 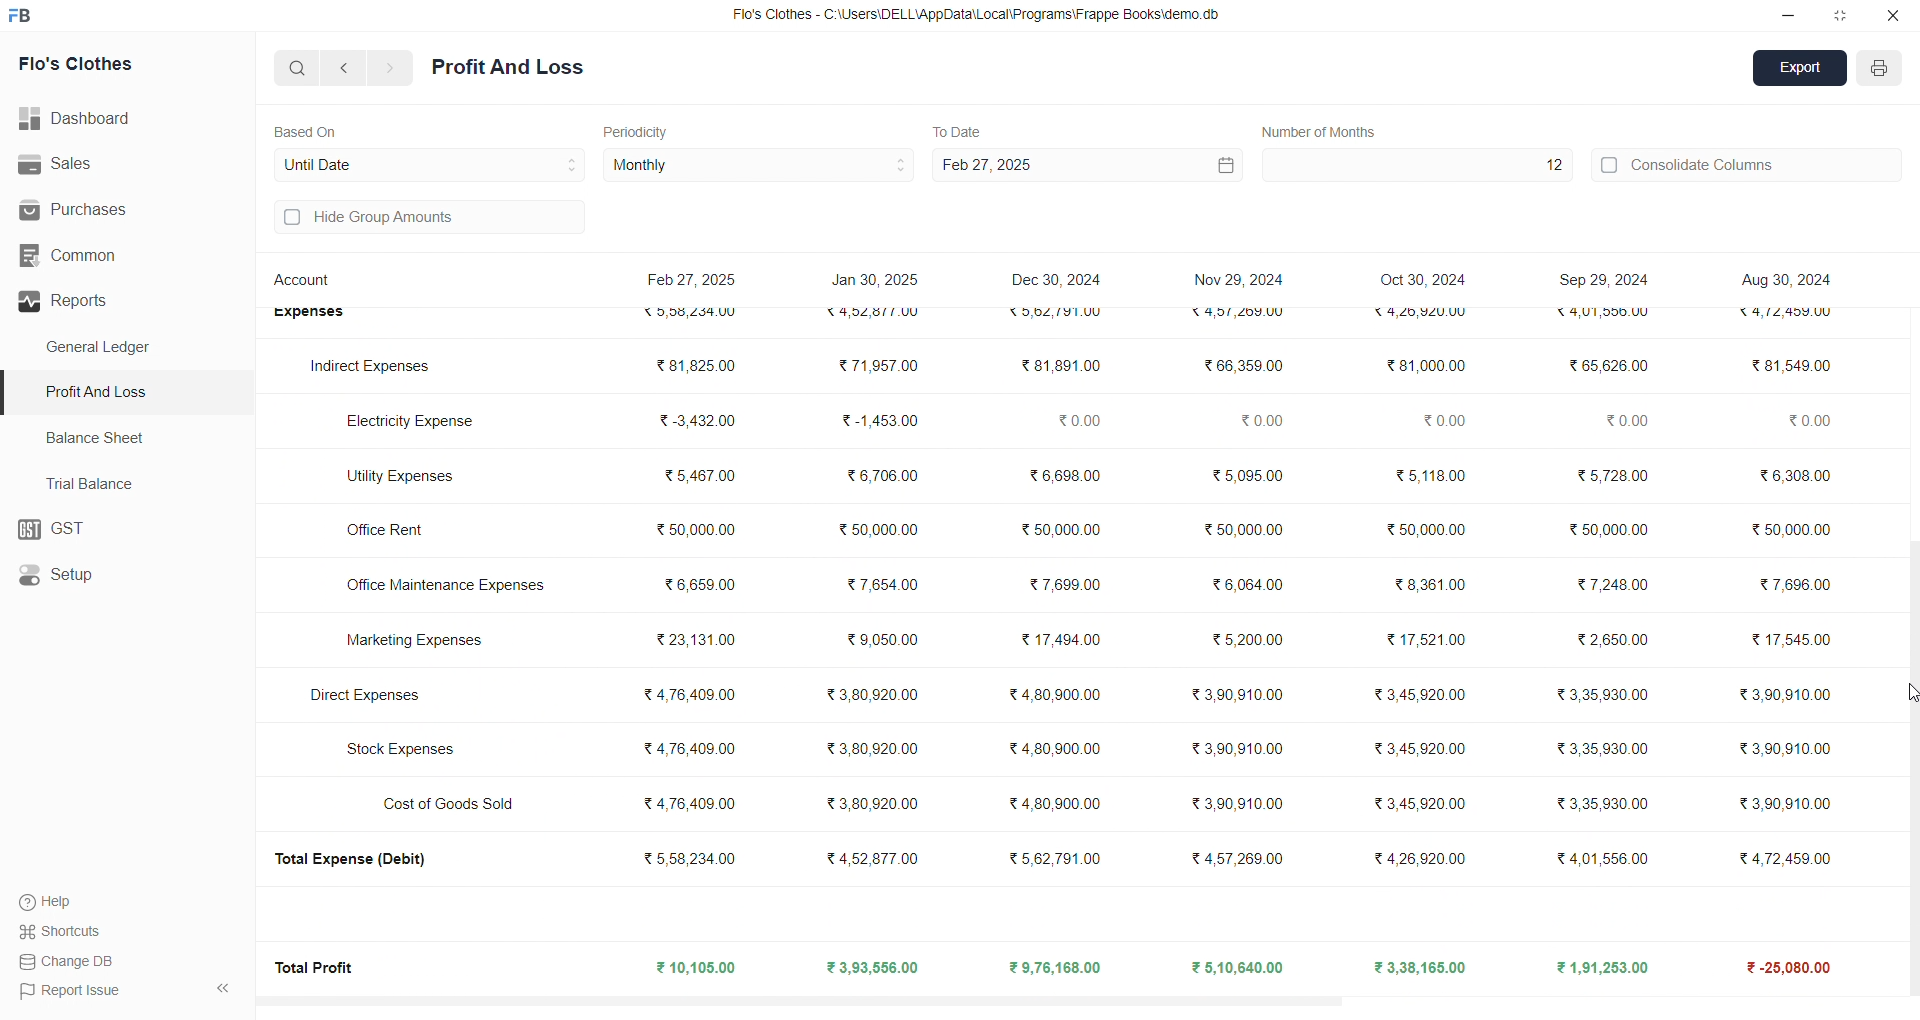 I want to click on ₹7,248.00, so click(x=1619, y=584).